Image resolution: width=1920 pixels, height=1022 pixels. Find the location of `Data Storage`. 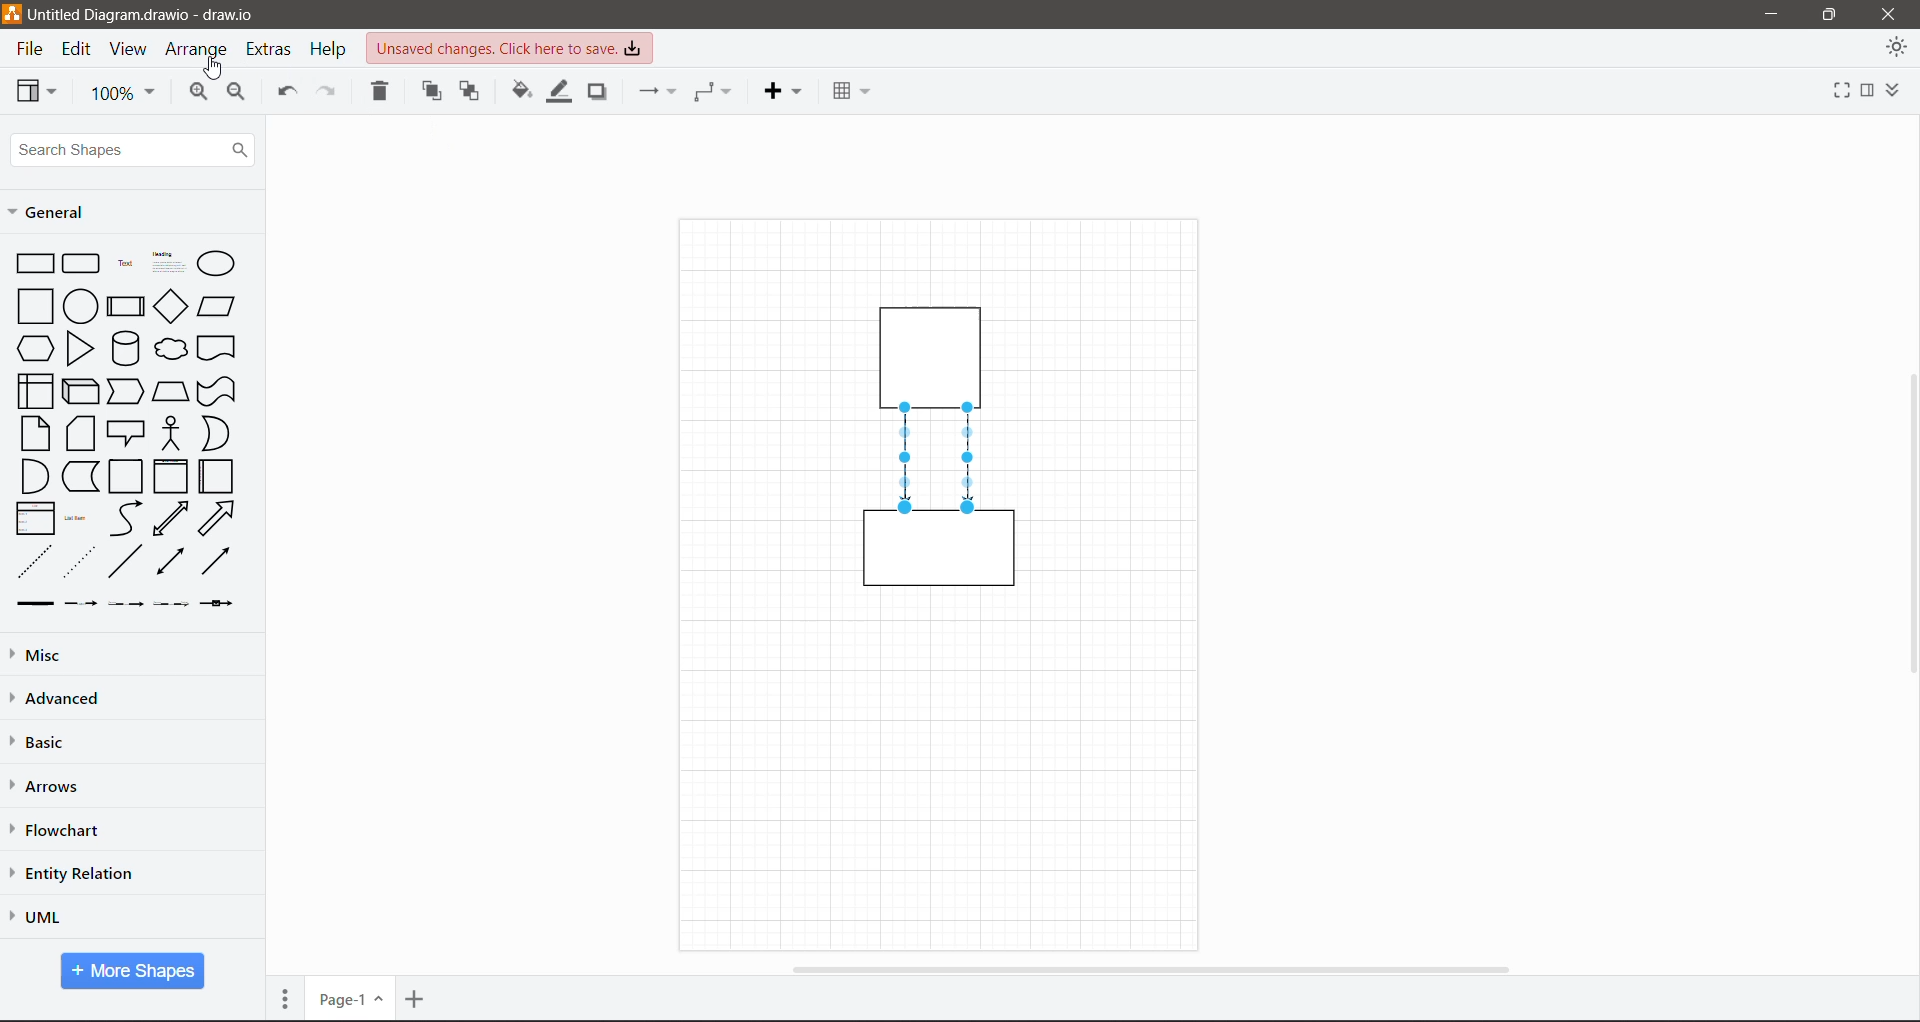

Data Storage is located at coordinates (79, 476).